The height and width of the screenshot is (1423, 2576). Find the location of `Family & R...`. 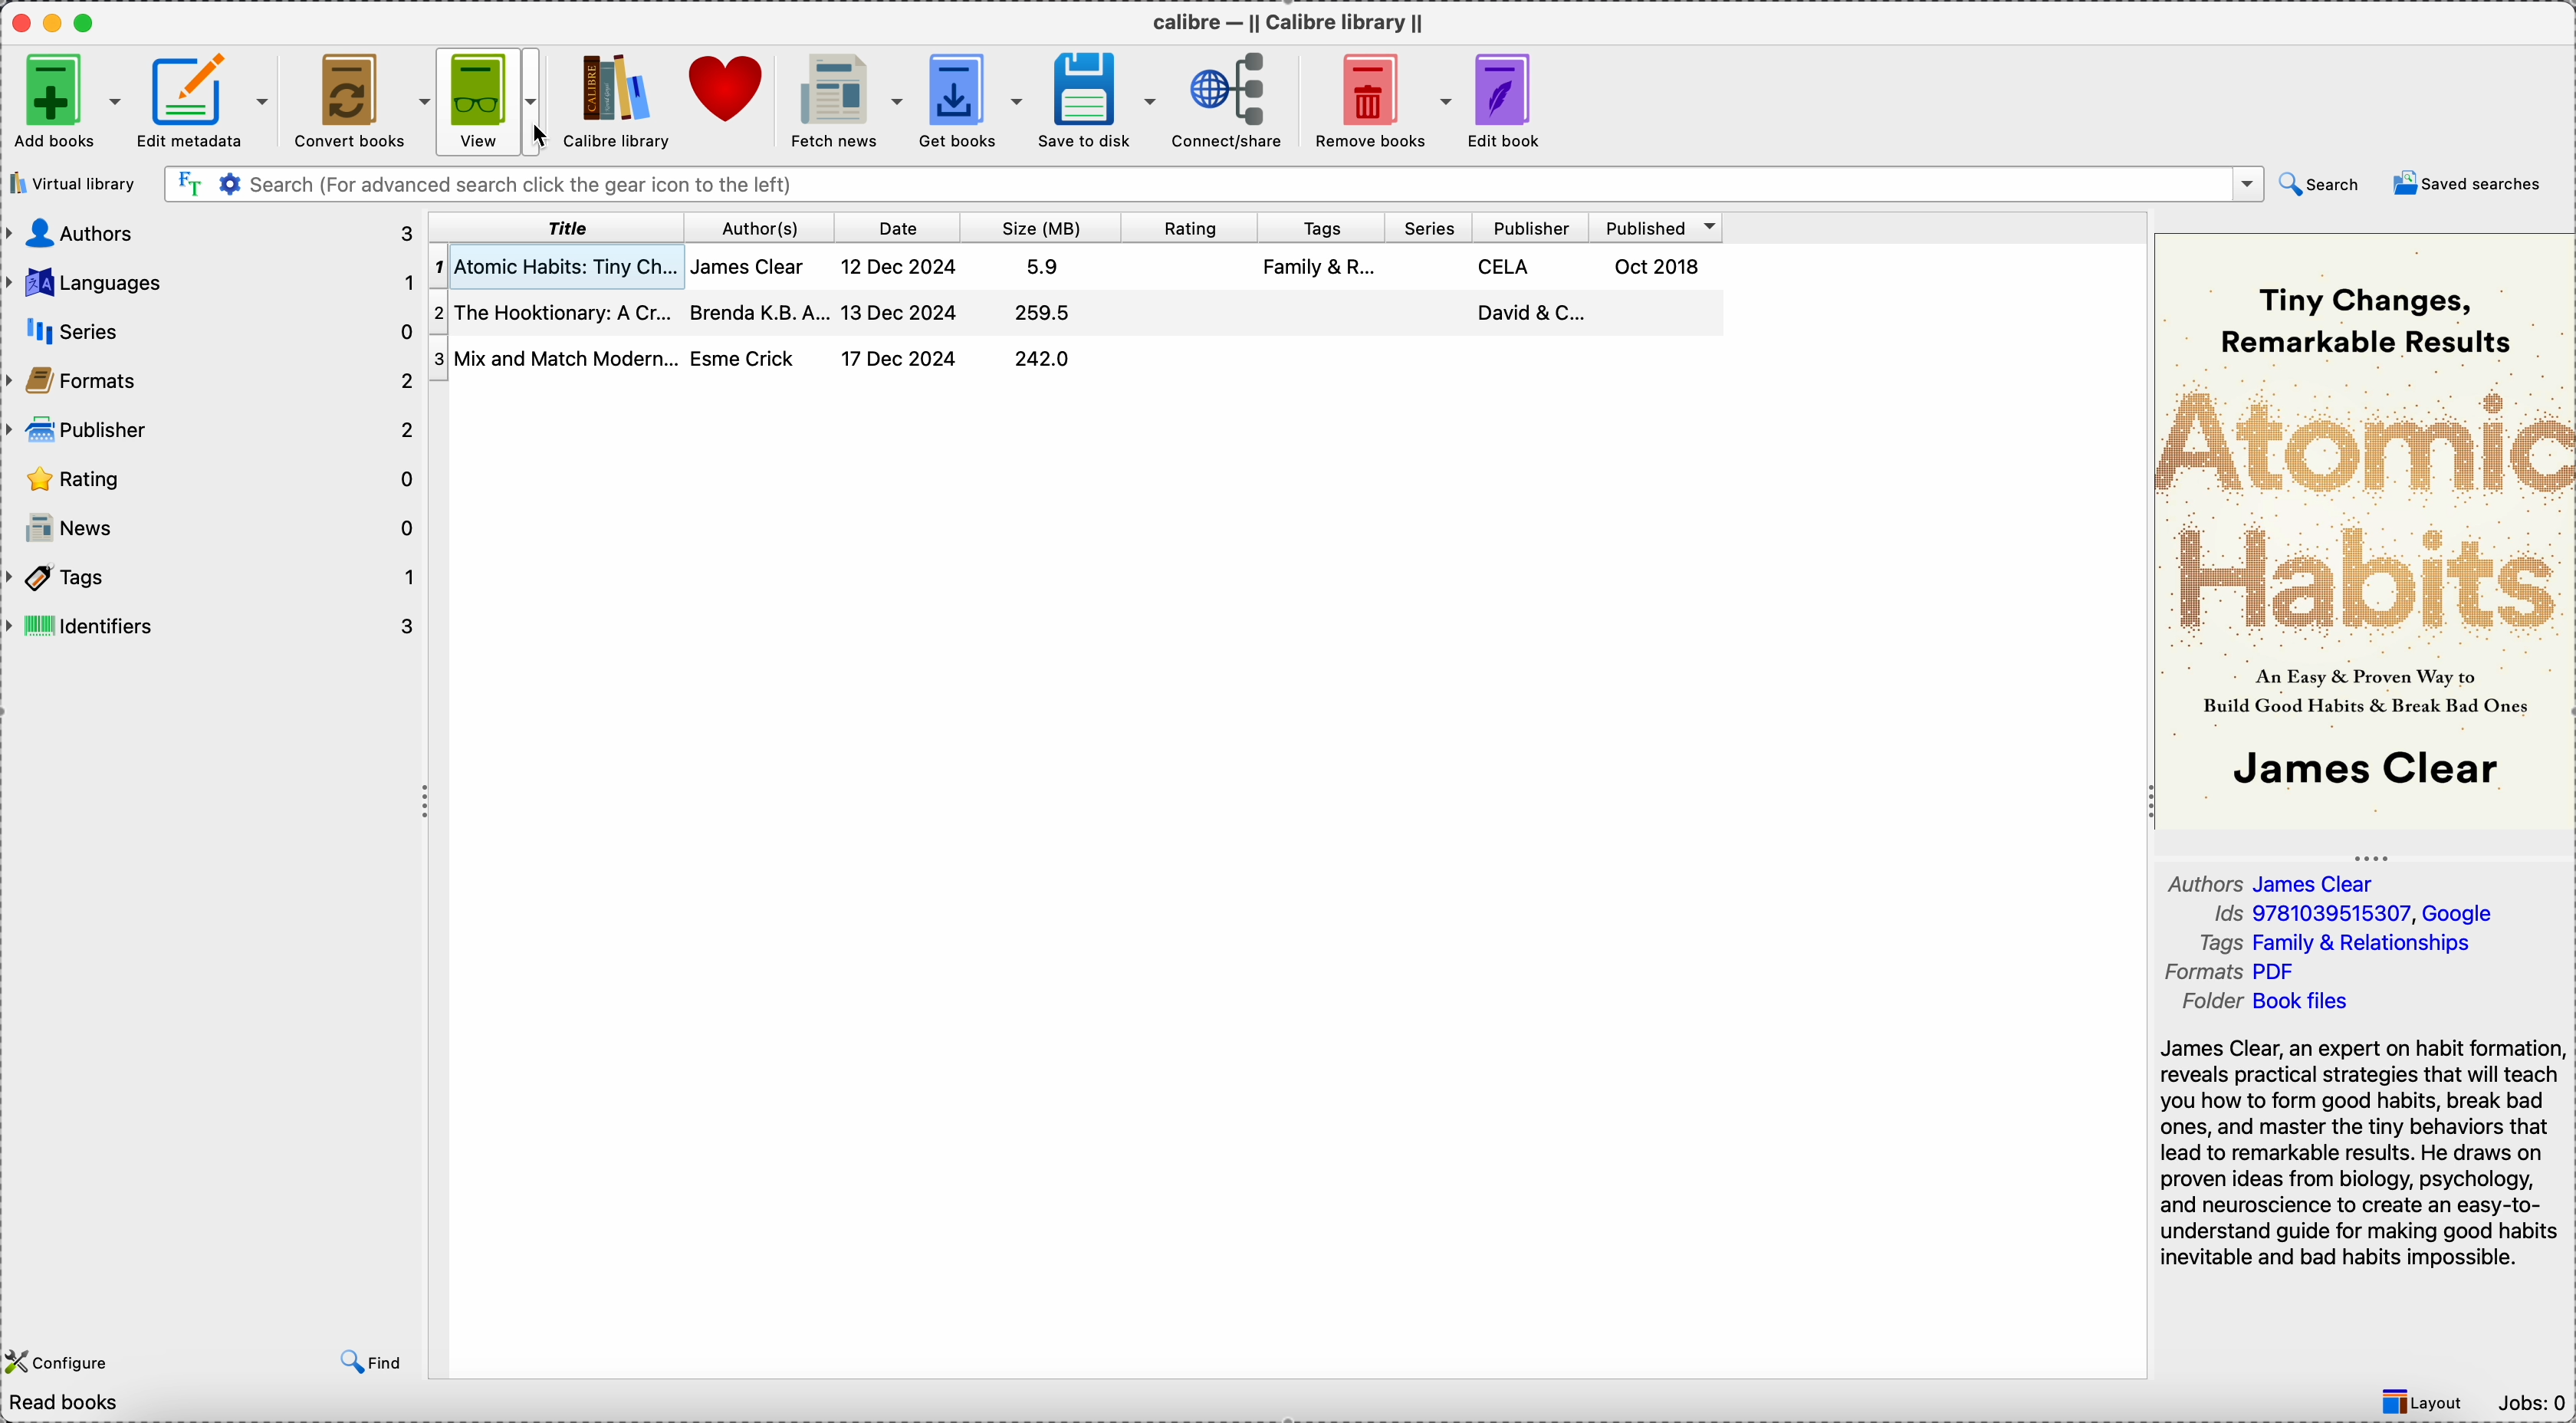

Family & R... is located at coordinates (1324, 270).